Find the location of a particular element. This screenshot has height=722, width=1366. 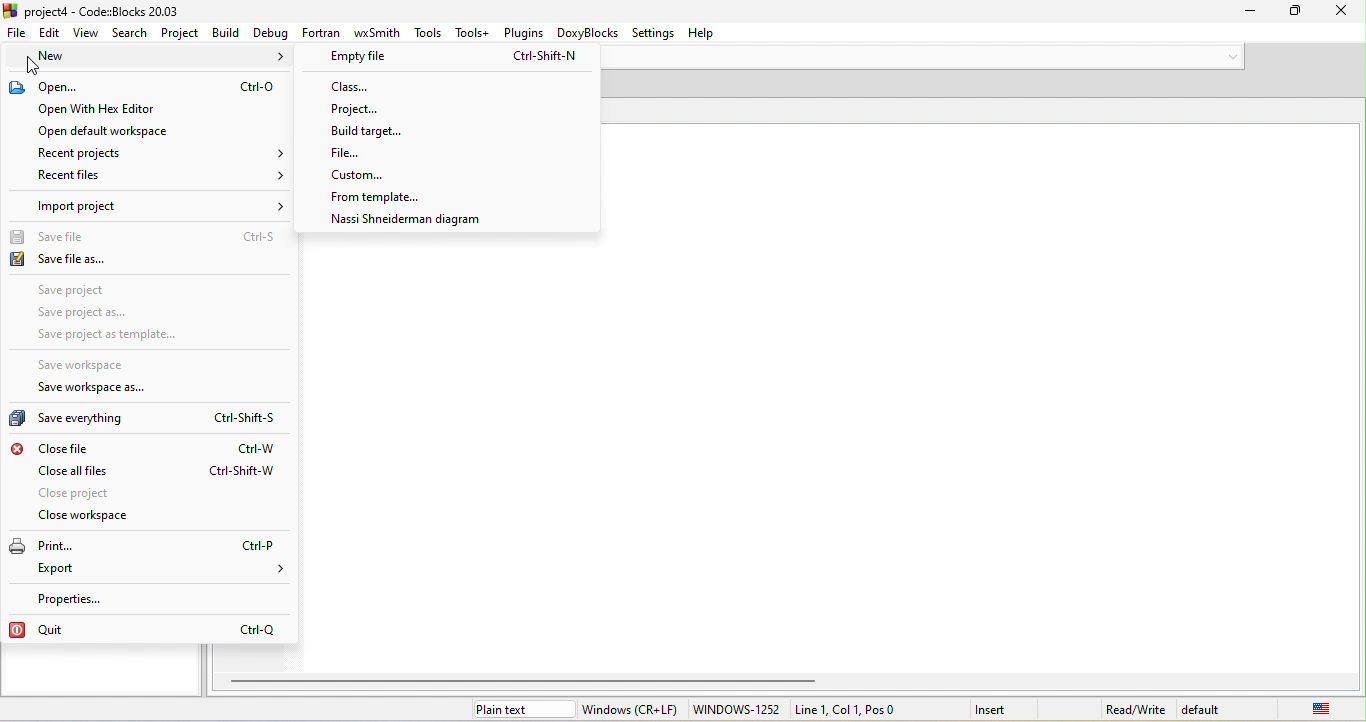

save file as is located at coordinates (95, 259).